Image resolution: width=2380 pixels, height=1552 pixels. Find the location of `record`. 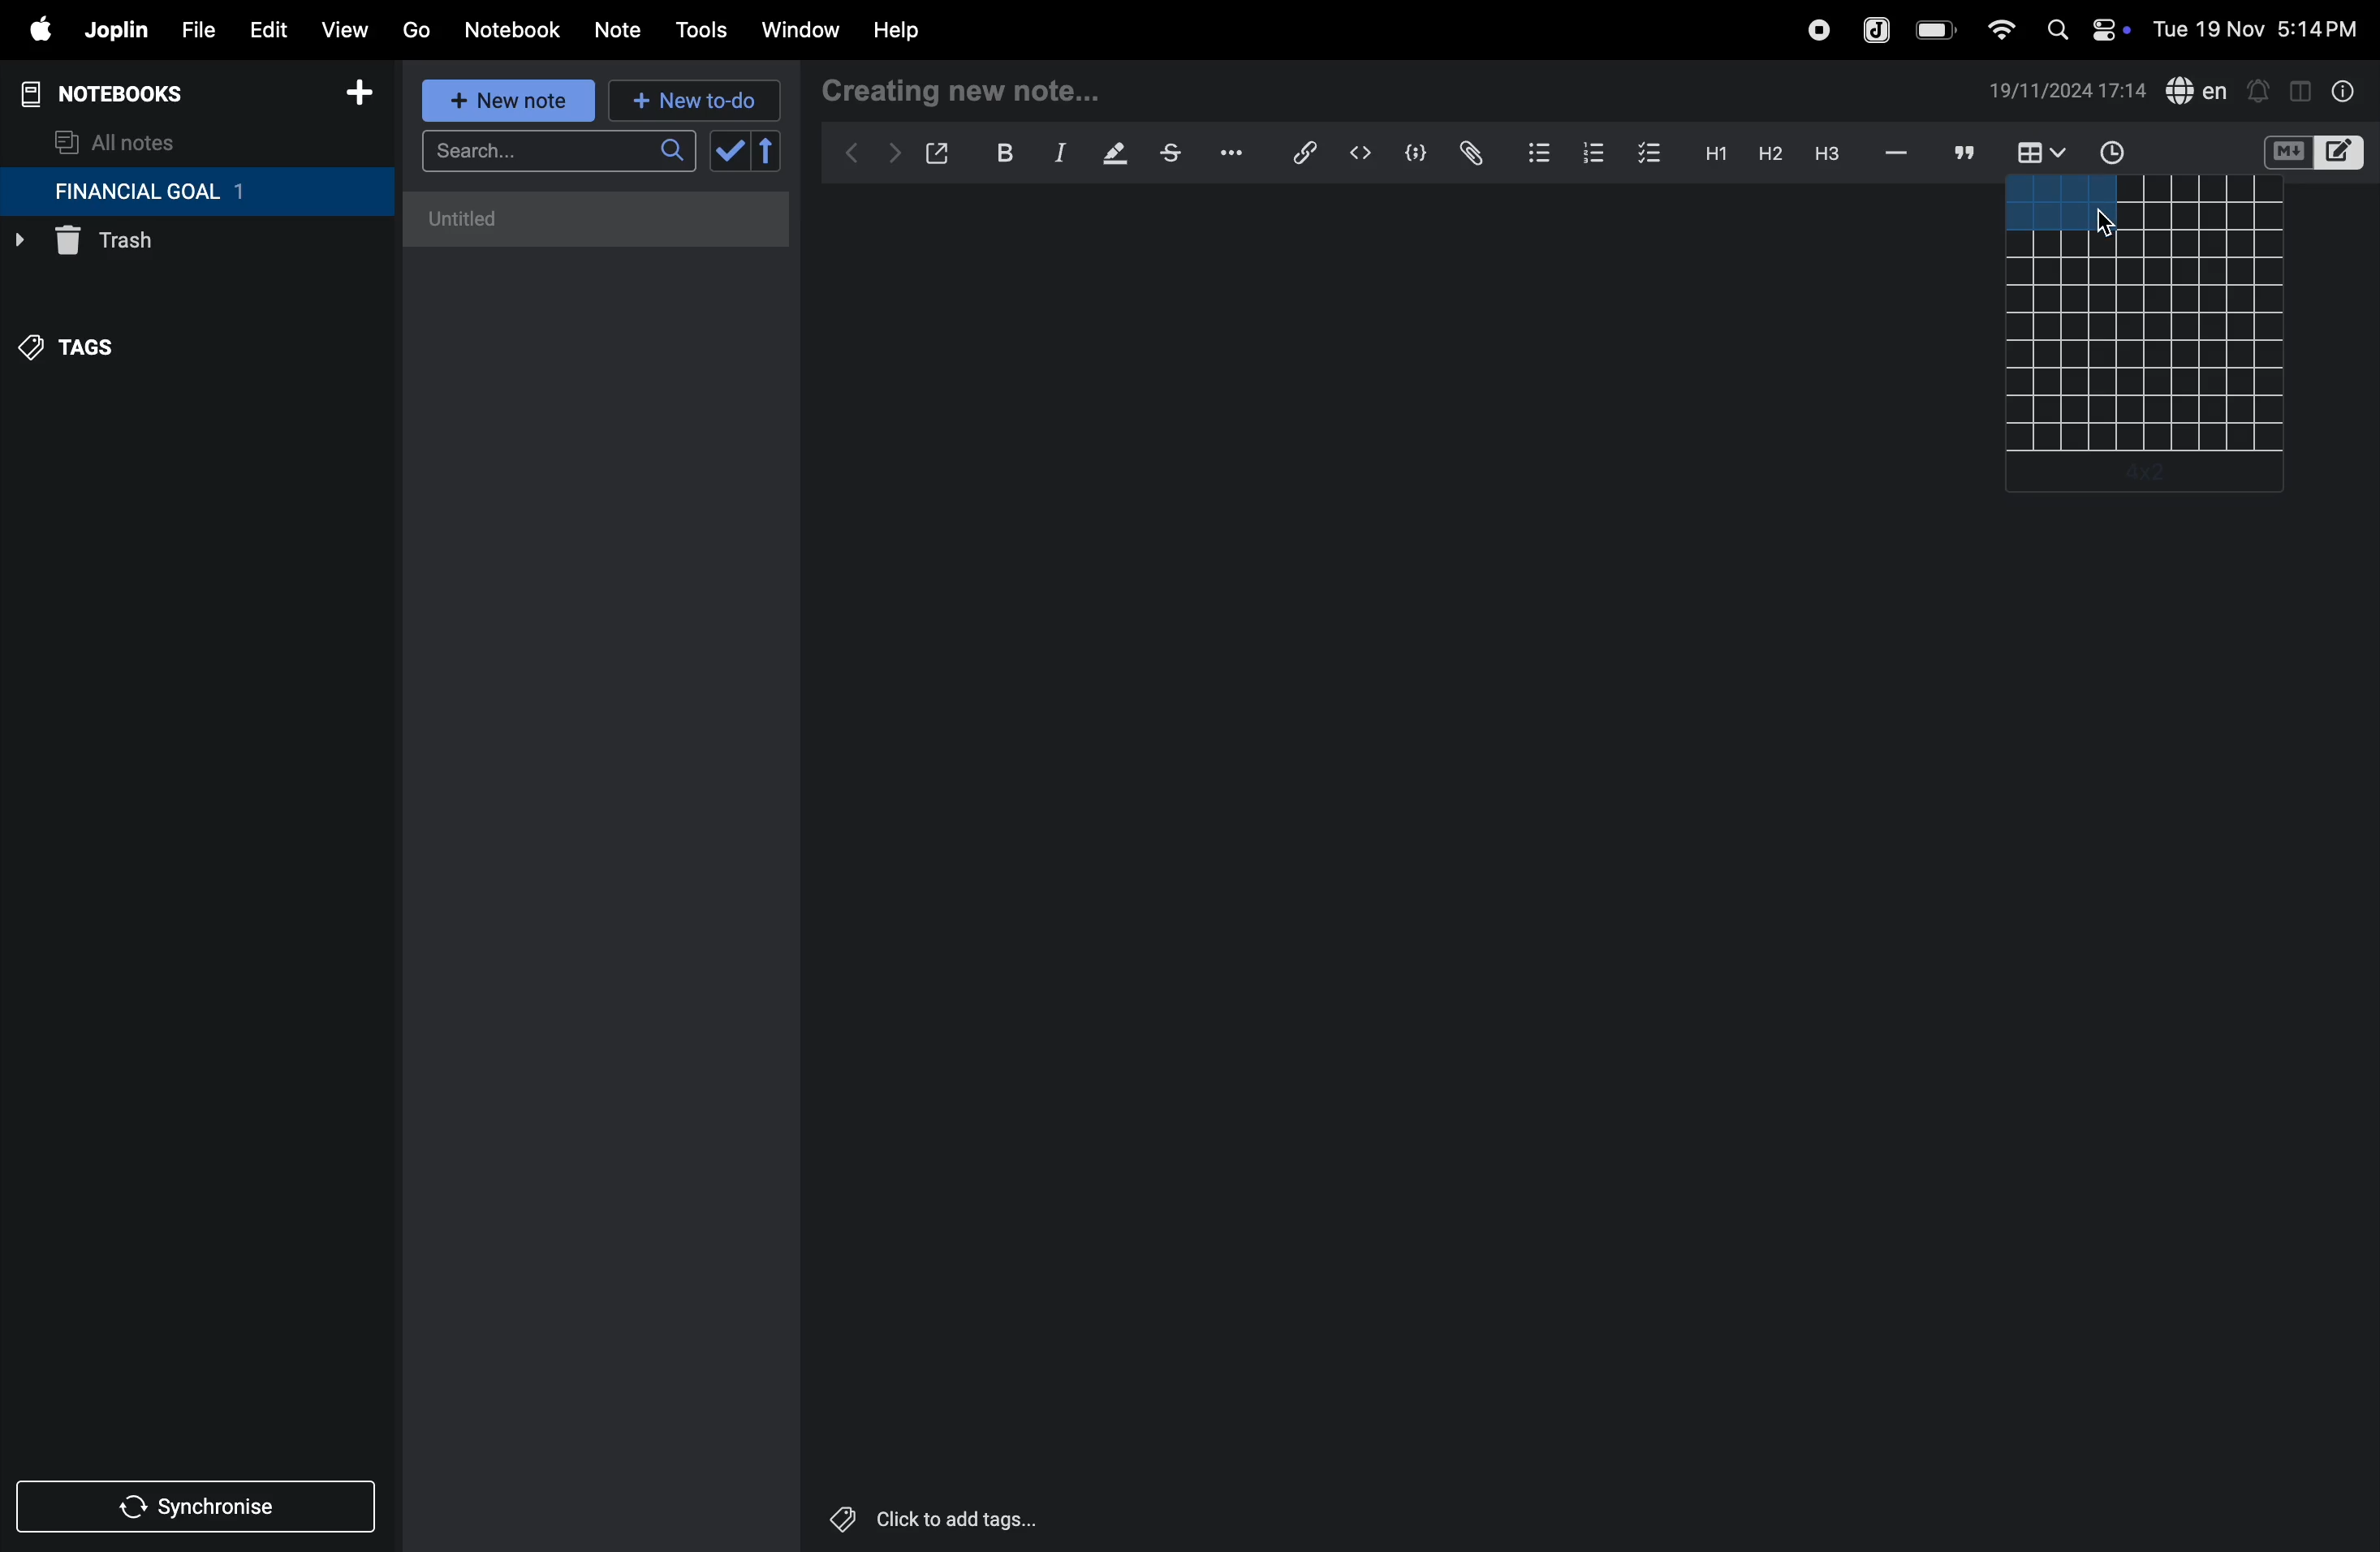

record is located at coordinates (1817, 30).